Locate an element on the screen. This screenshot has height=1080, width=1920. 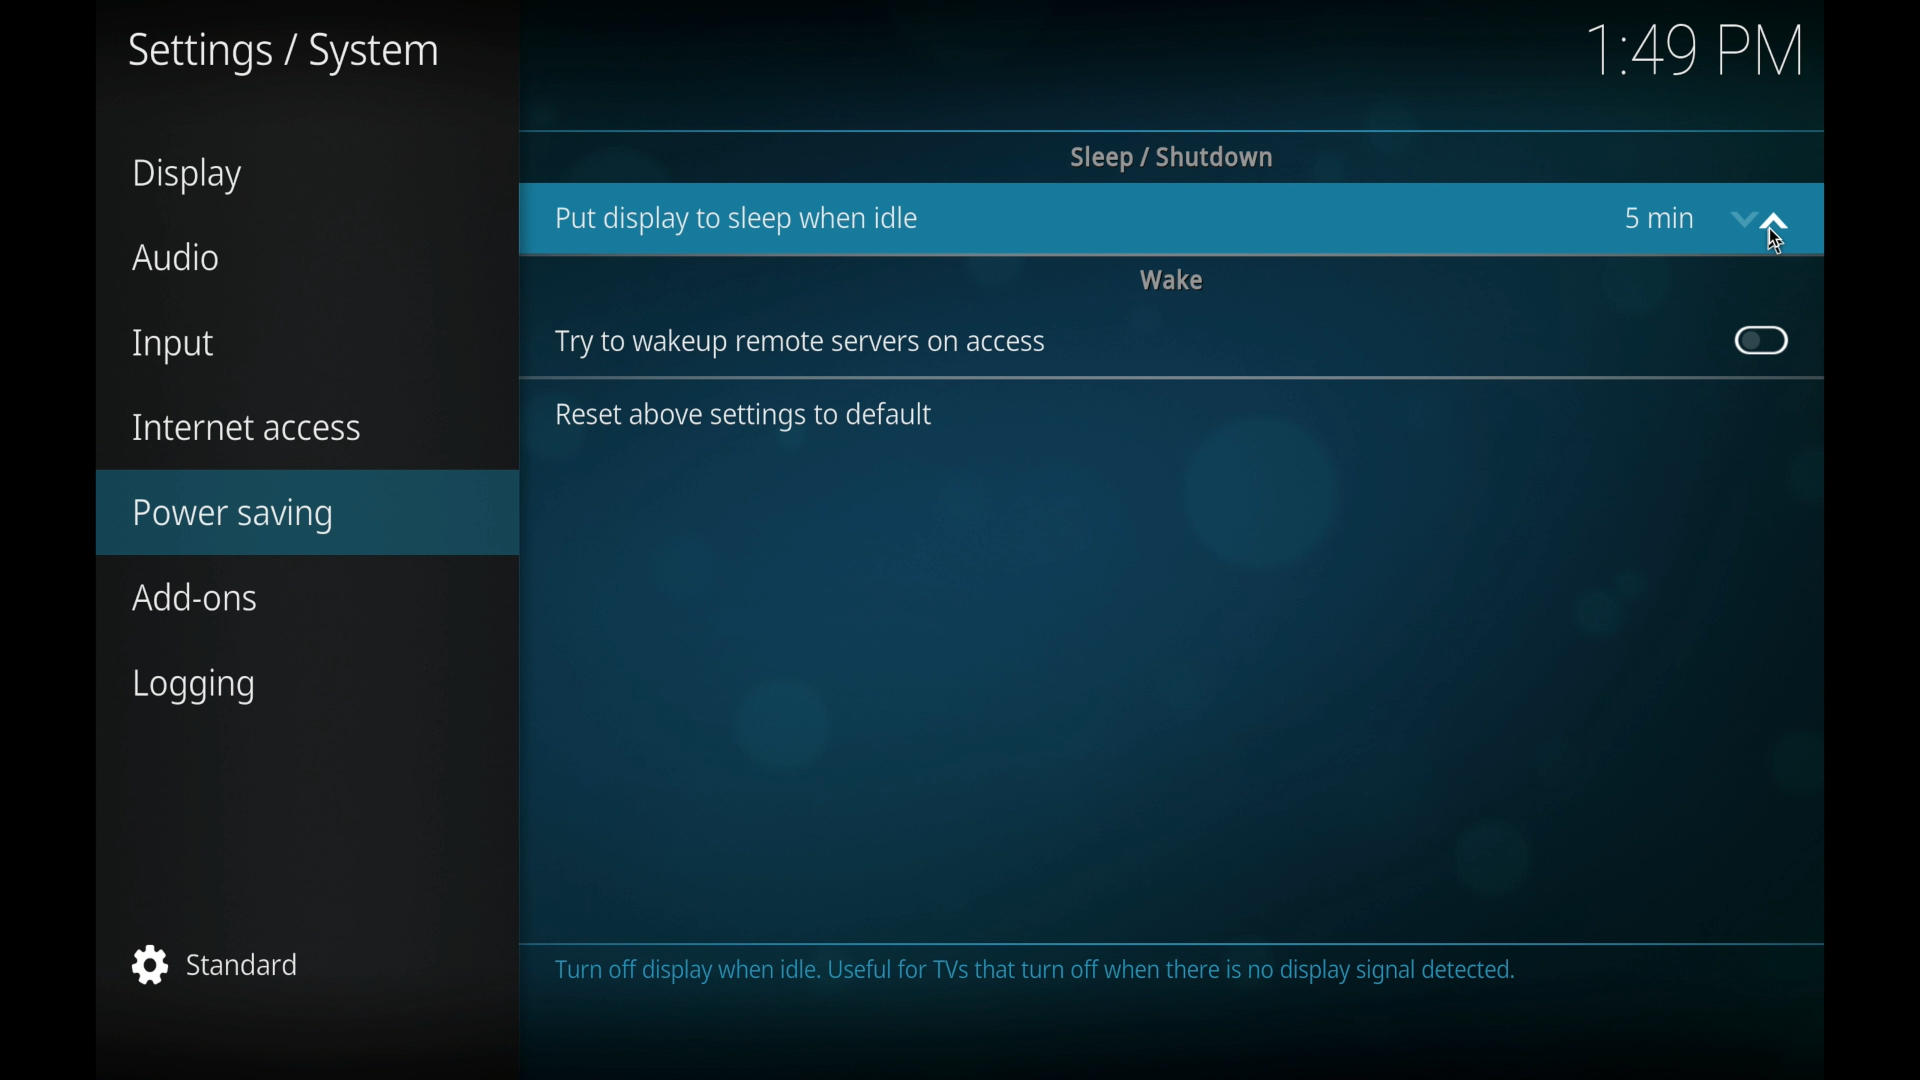
add-ons is located at coordinates (198, 598).